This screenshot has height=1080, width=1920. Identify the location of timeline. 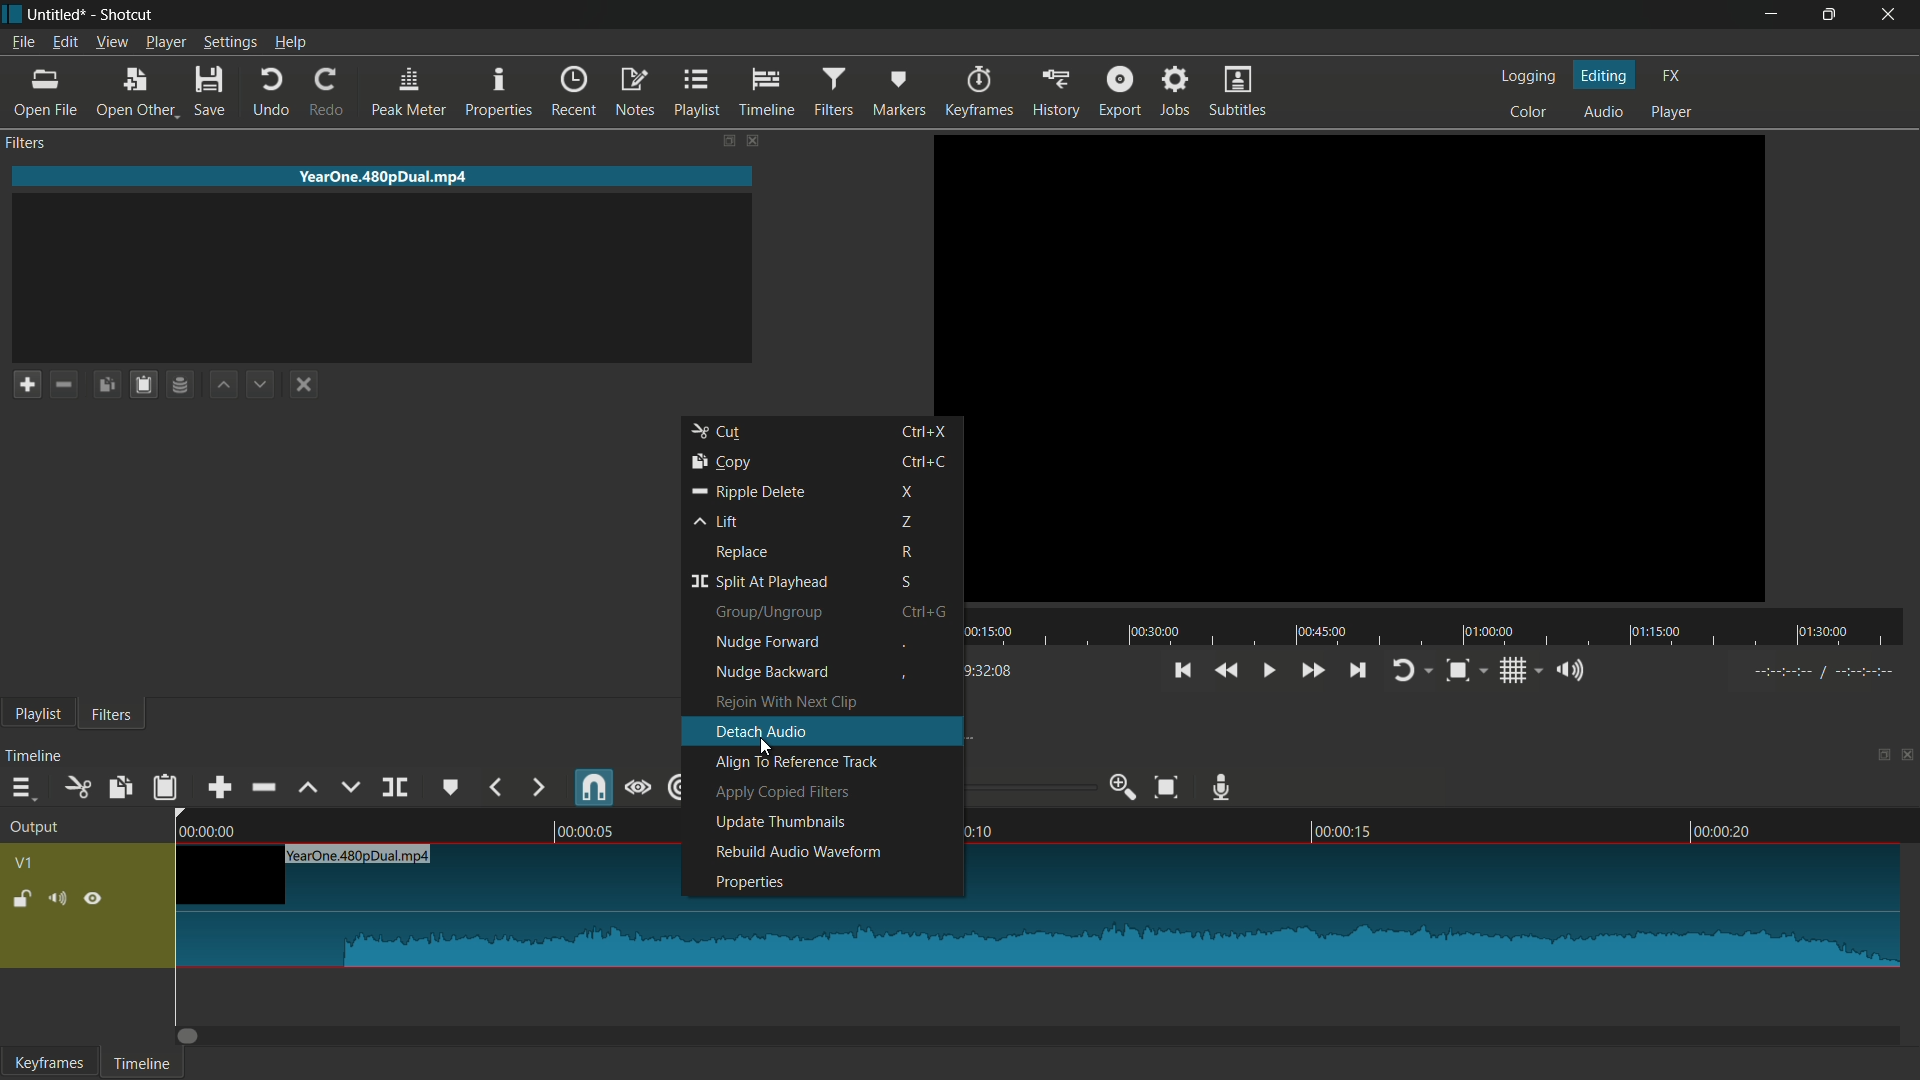
(768, 92).